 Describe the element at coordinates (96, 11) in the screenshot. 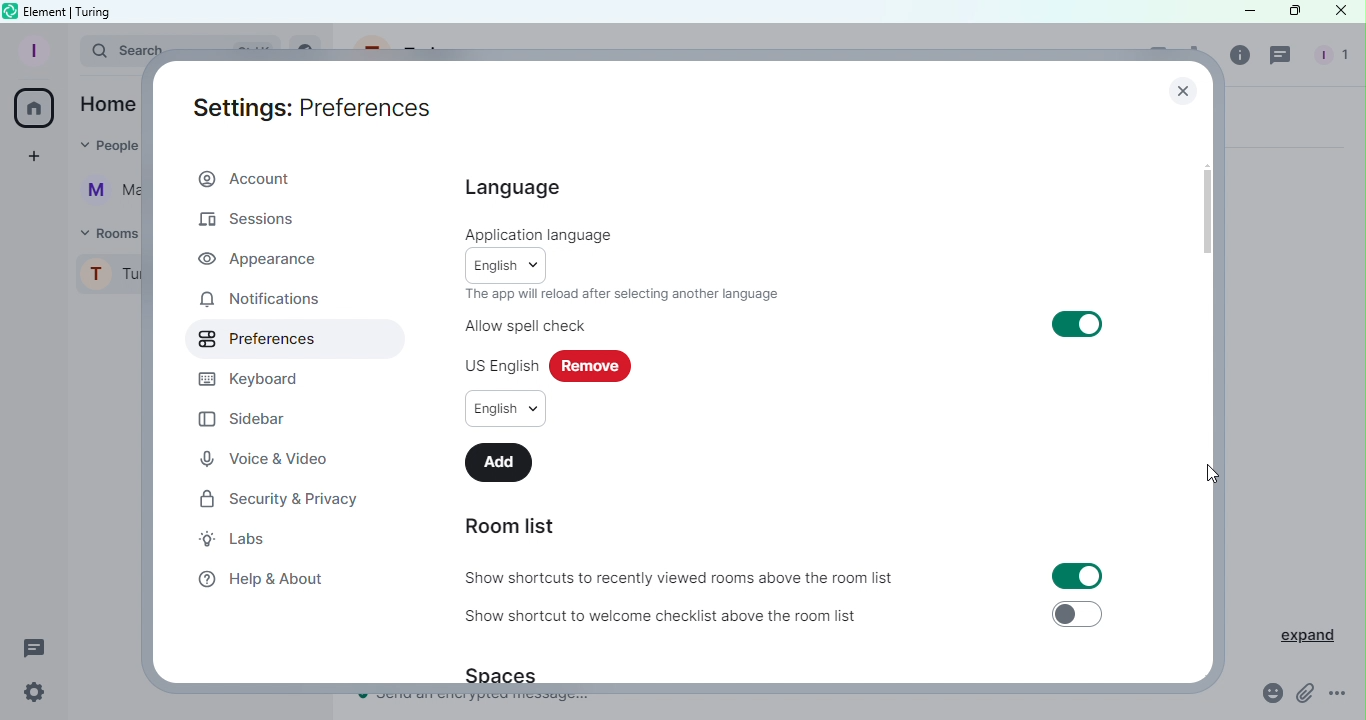

I see `turing` at that location.